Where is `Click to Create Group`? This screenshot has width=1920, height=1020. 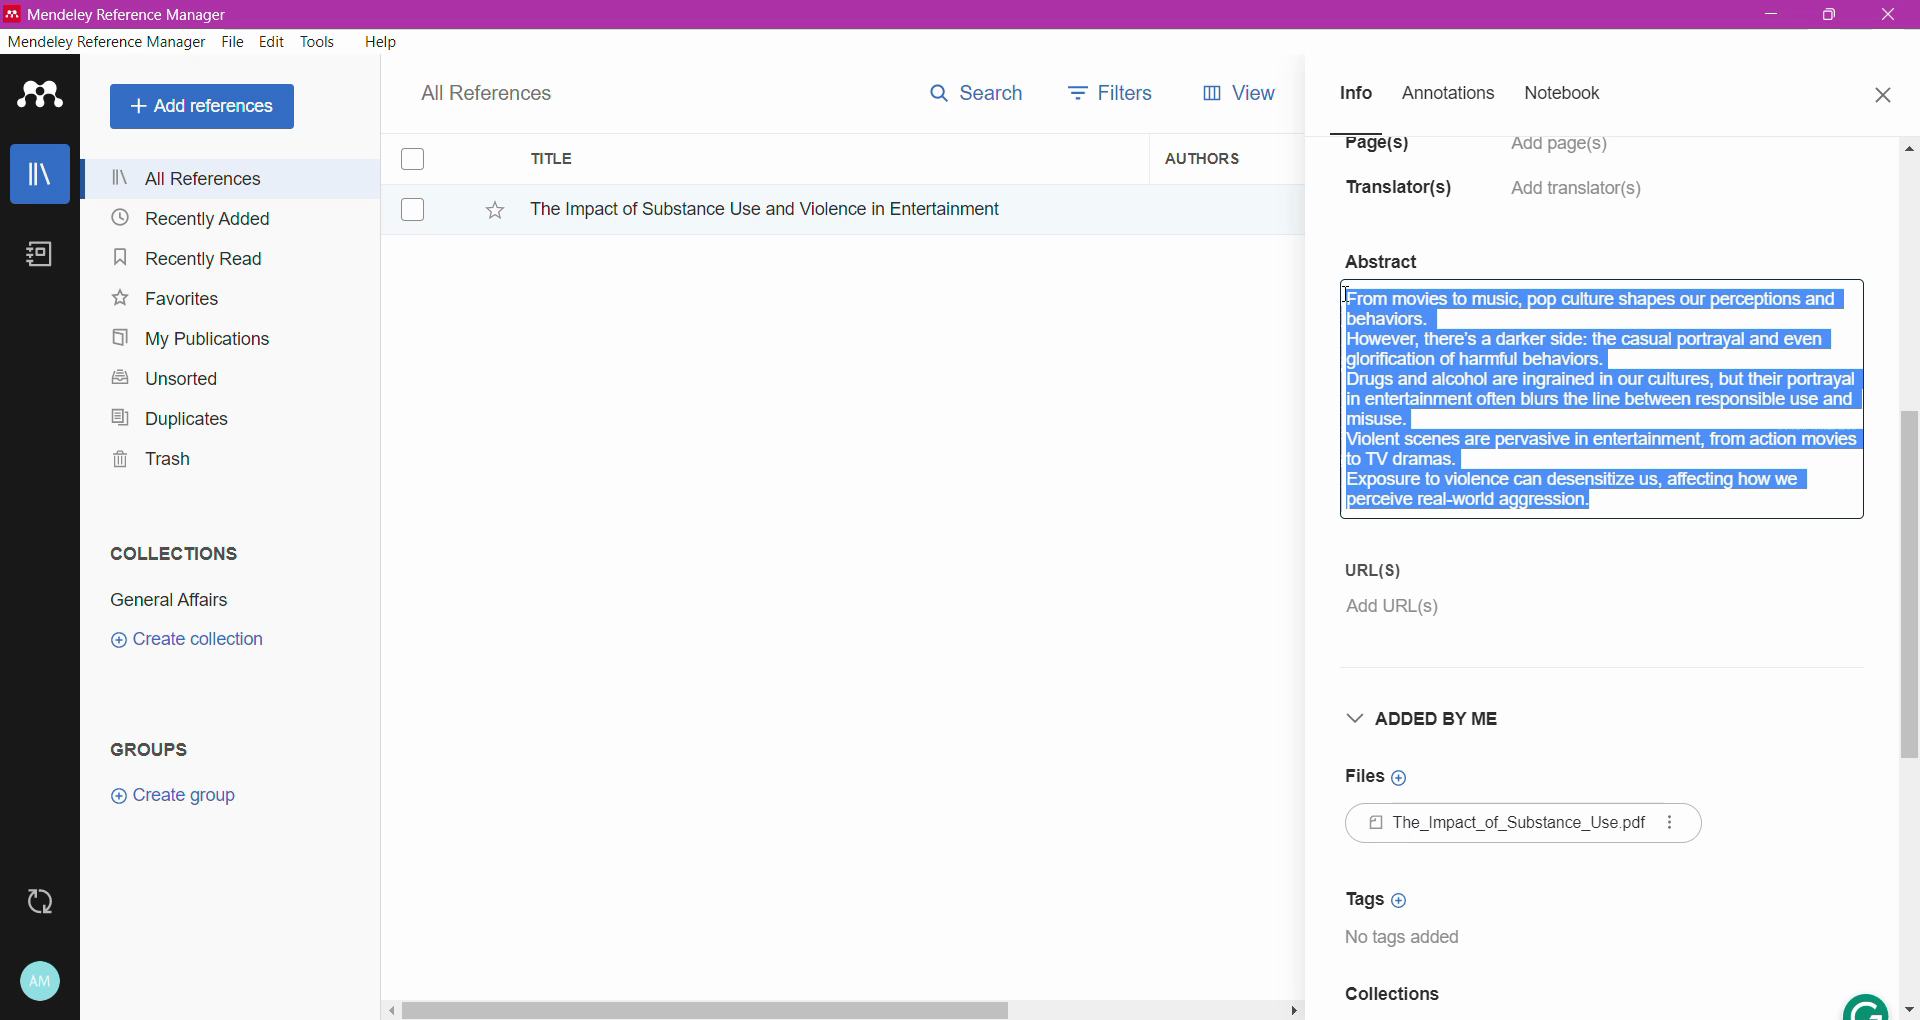
Click to Create Group is located at coordinates (178, 803).